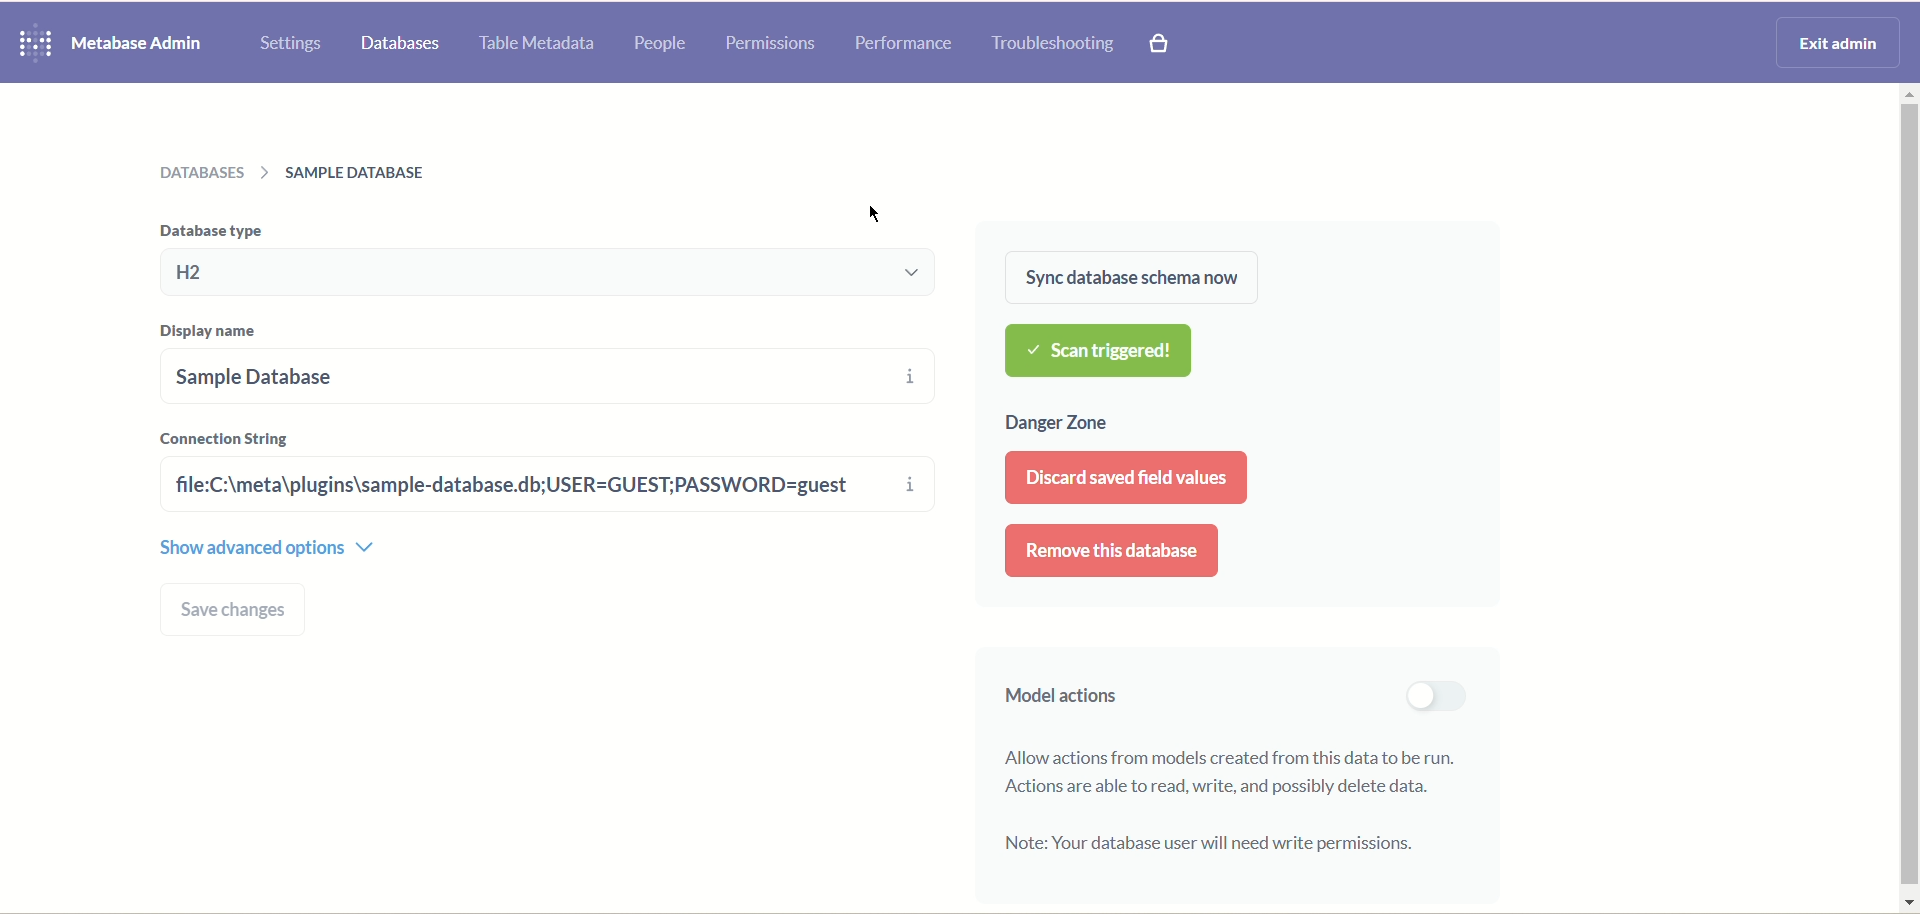 The width and height of the screenshot is (1920, 914). I want to click on people, so click(661, 45).